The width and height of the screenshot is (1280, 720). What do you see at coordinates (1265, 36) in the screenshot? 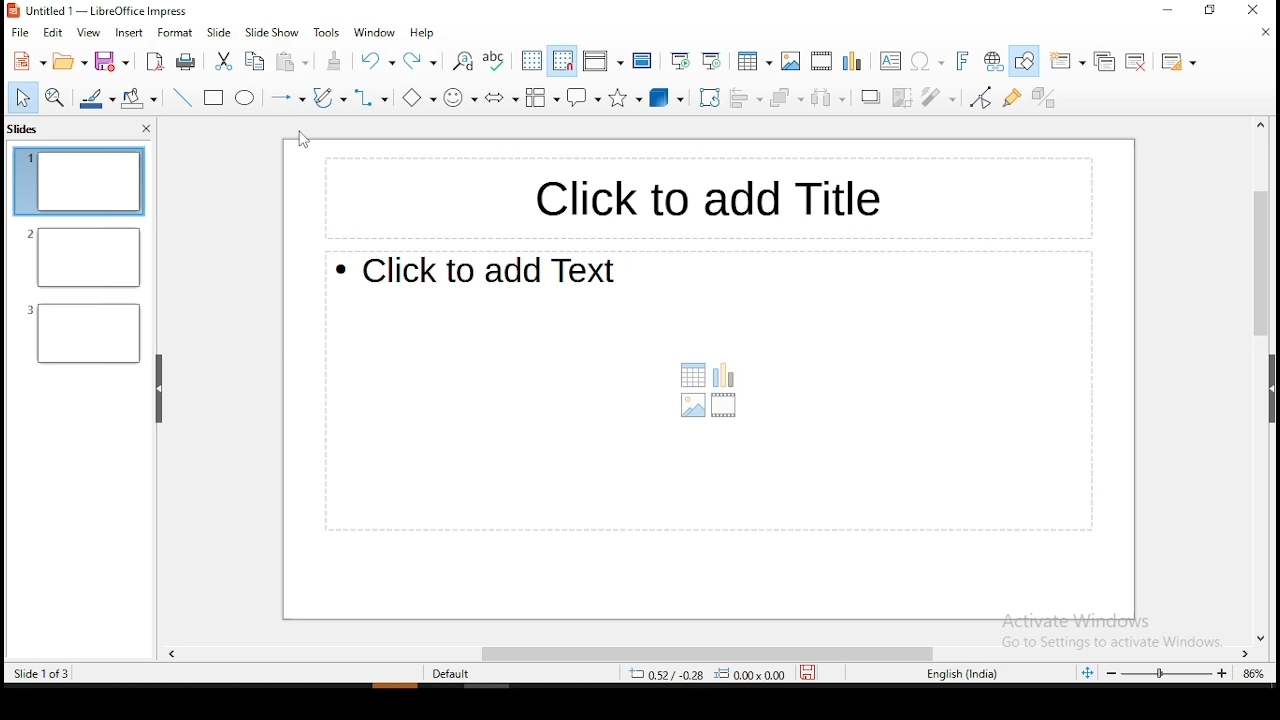
I see `close` at bounding box center [1265, 36].